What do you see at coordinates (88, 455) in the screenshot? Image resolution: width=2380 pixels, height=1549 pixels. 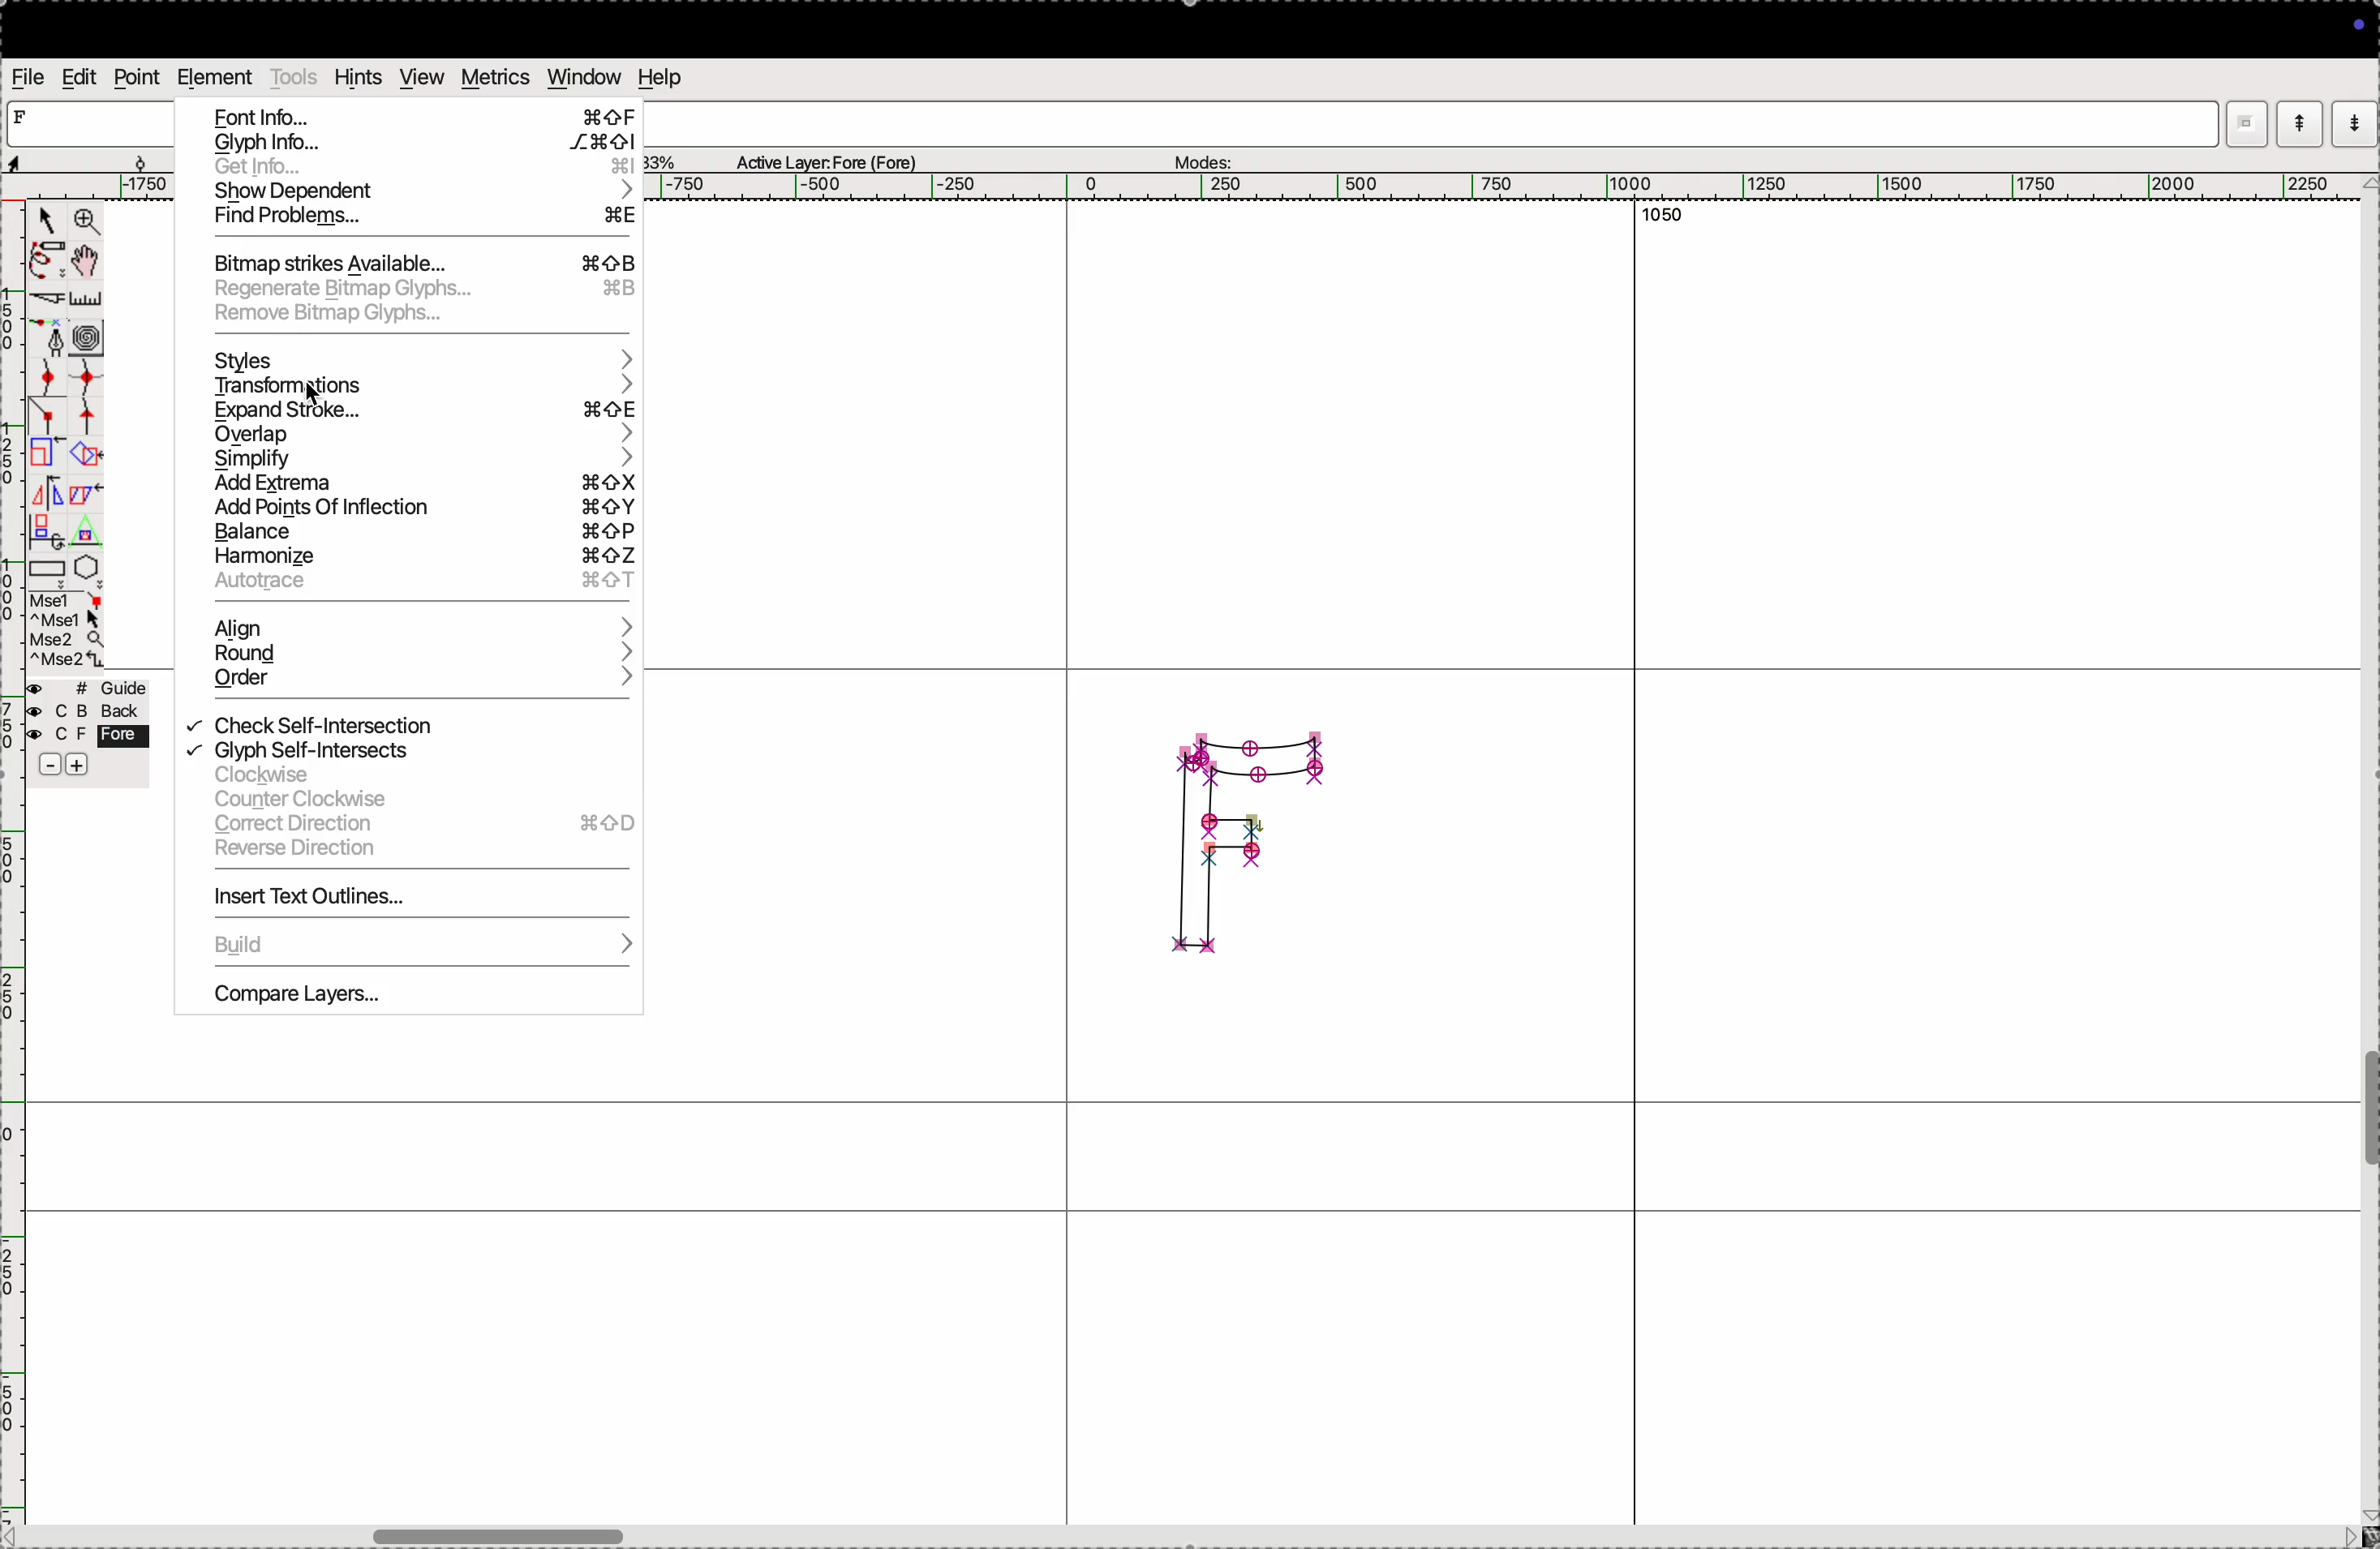 I see `overlap` at bounding box center [88, 455].